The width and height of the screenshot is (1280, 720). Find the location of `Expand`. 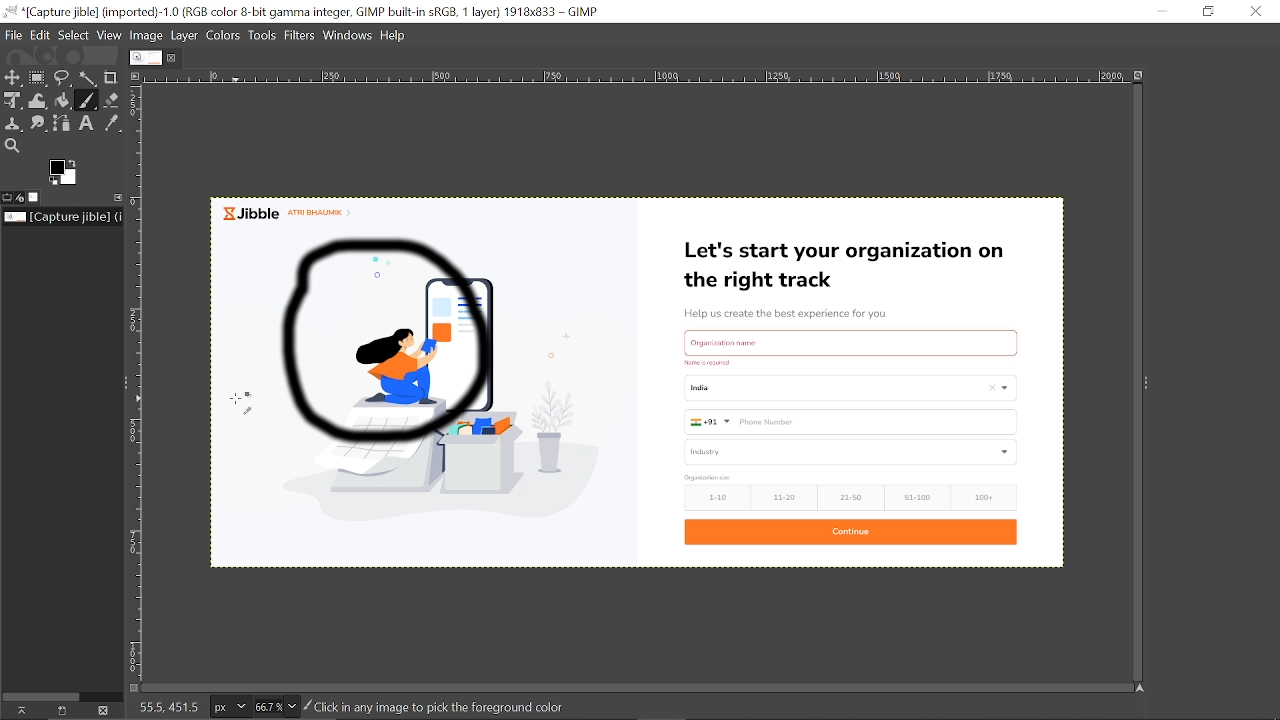

Expand is located at coordinates (1146, 383).